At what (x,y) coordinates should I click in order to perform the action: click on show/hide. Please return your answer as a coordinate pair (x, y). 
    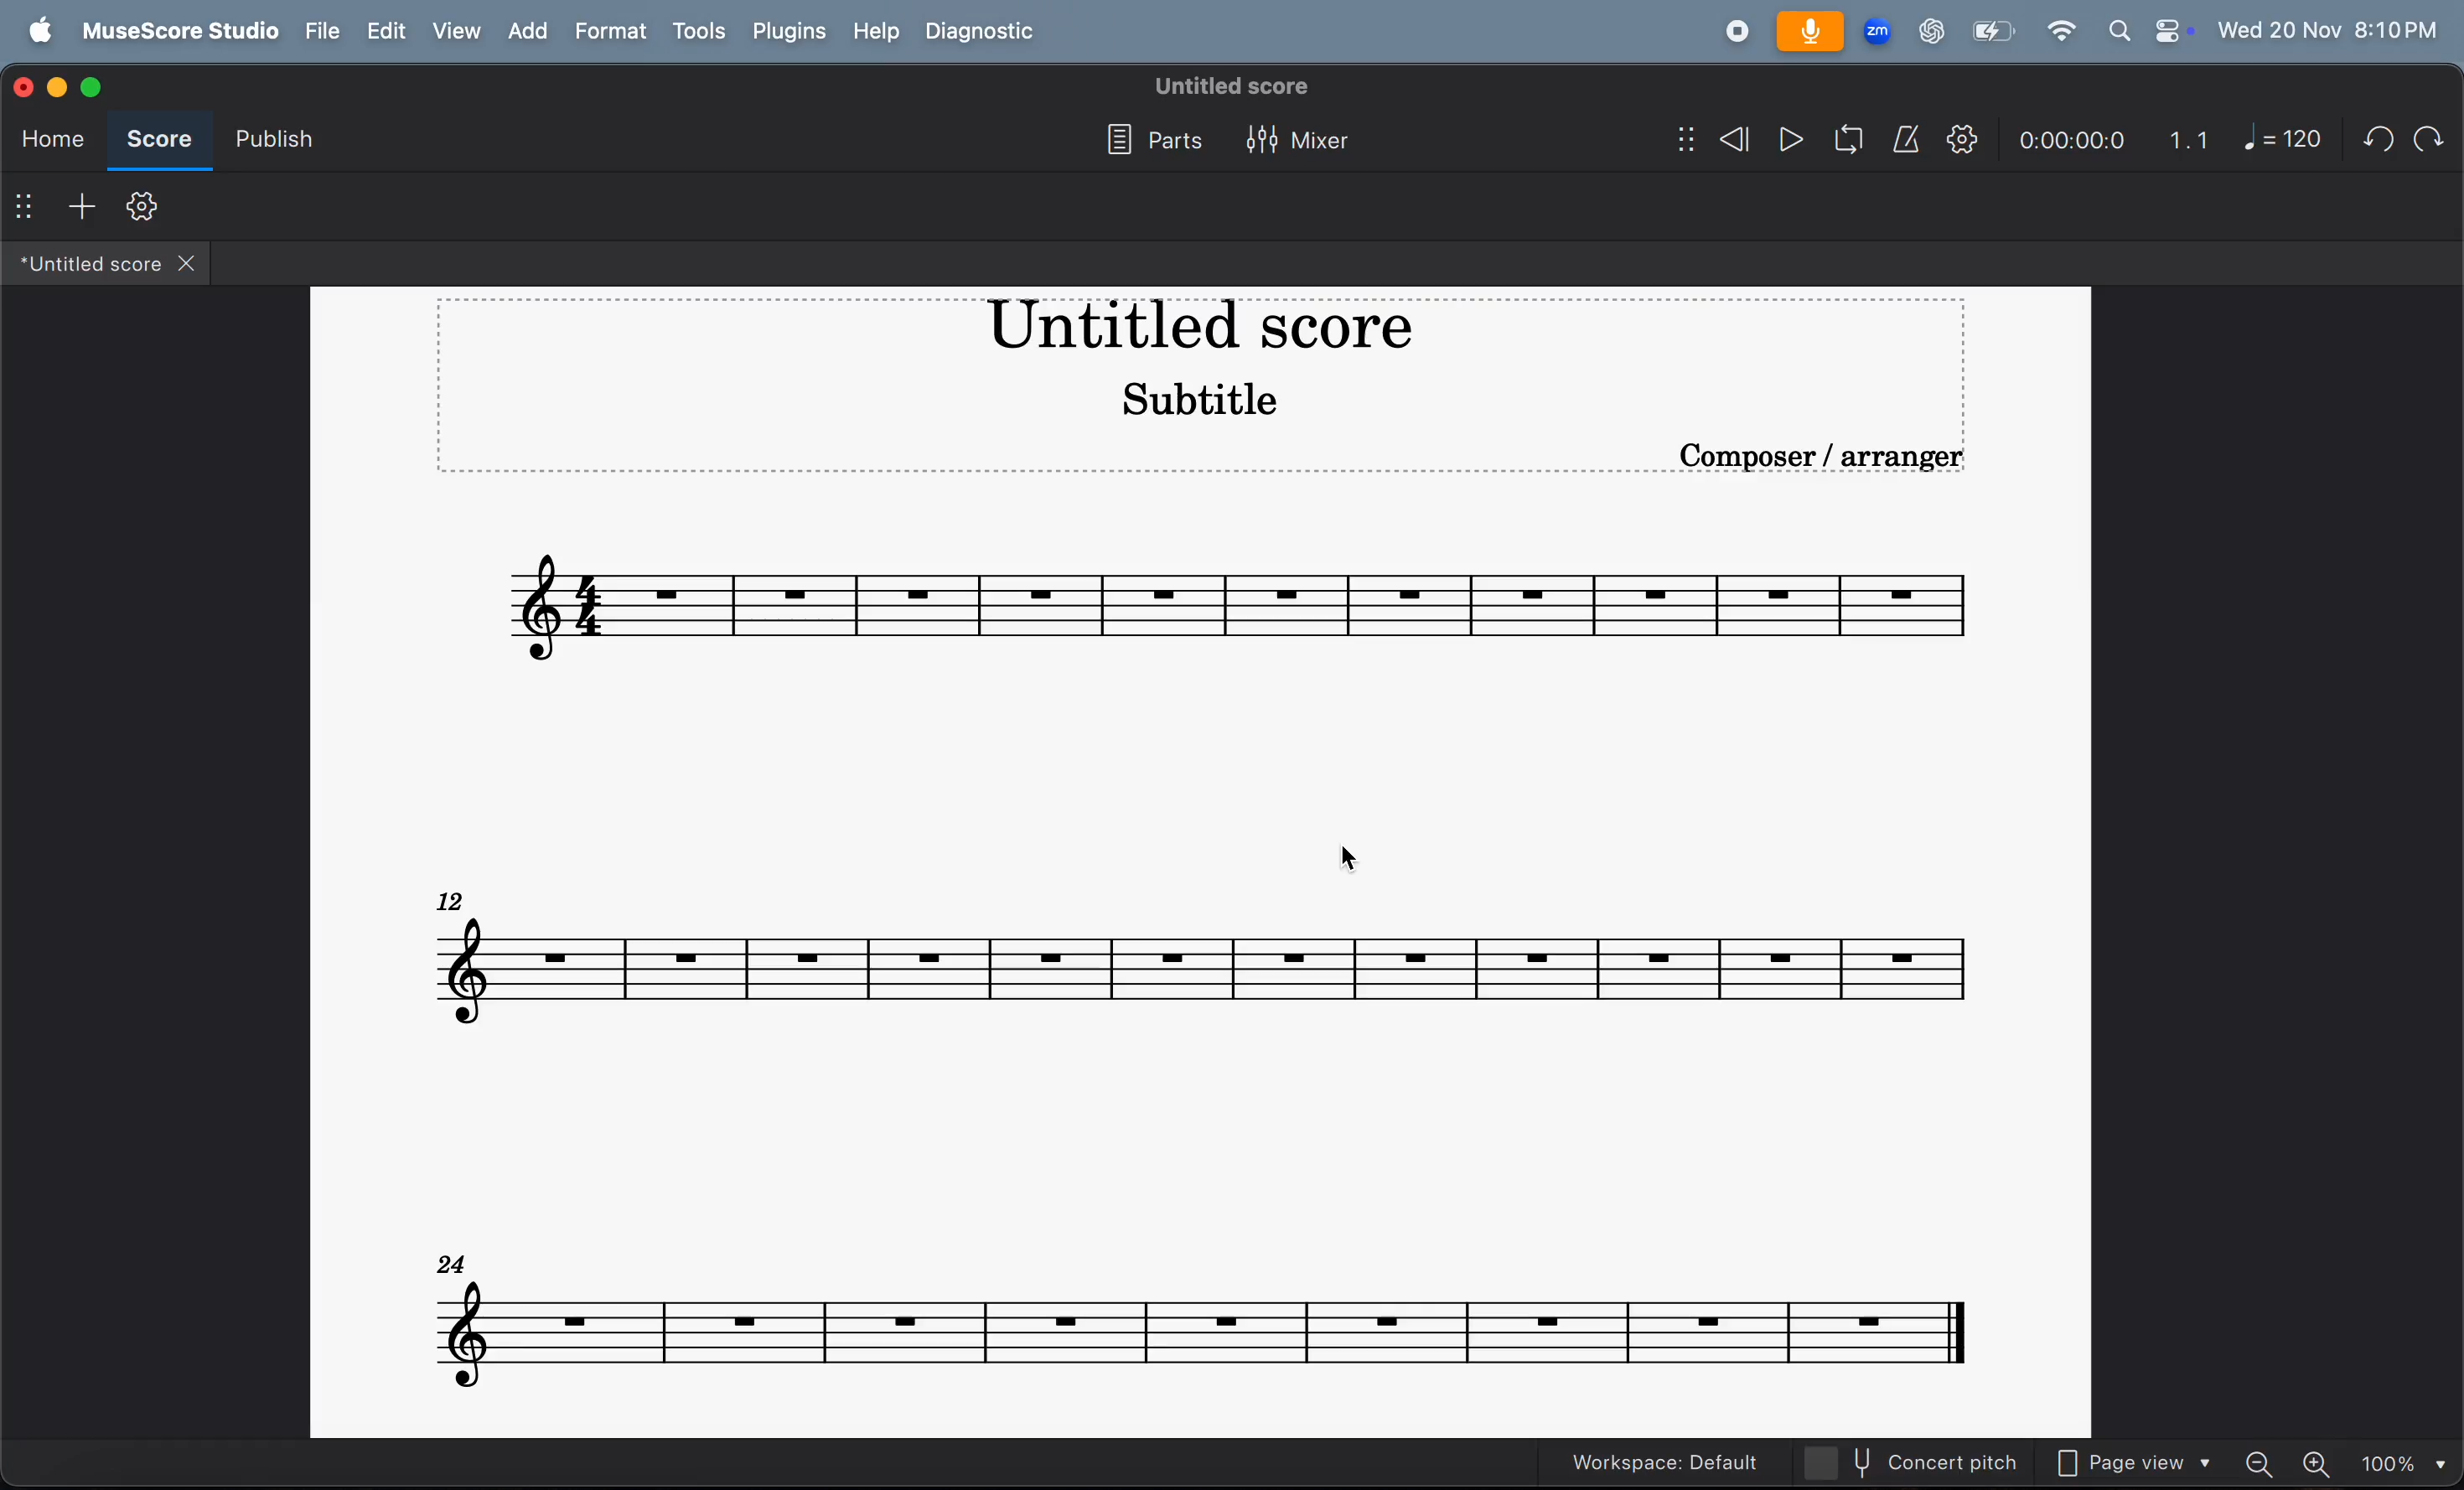
    Looking at the image, I should click on (1672, 135).